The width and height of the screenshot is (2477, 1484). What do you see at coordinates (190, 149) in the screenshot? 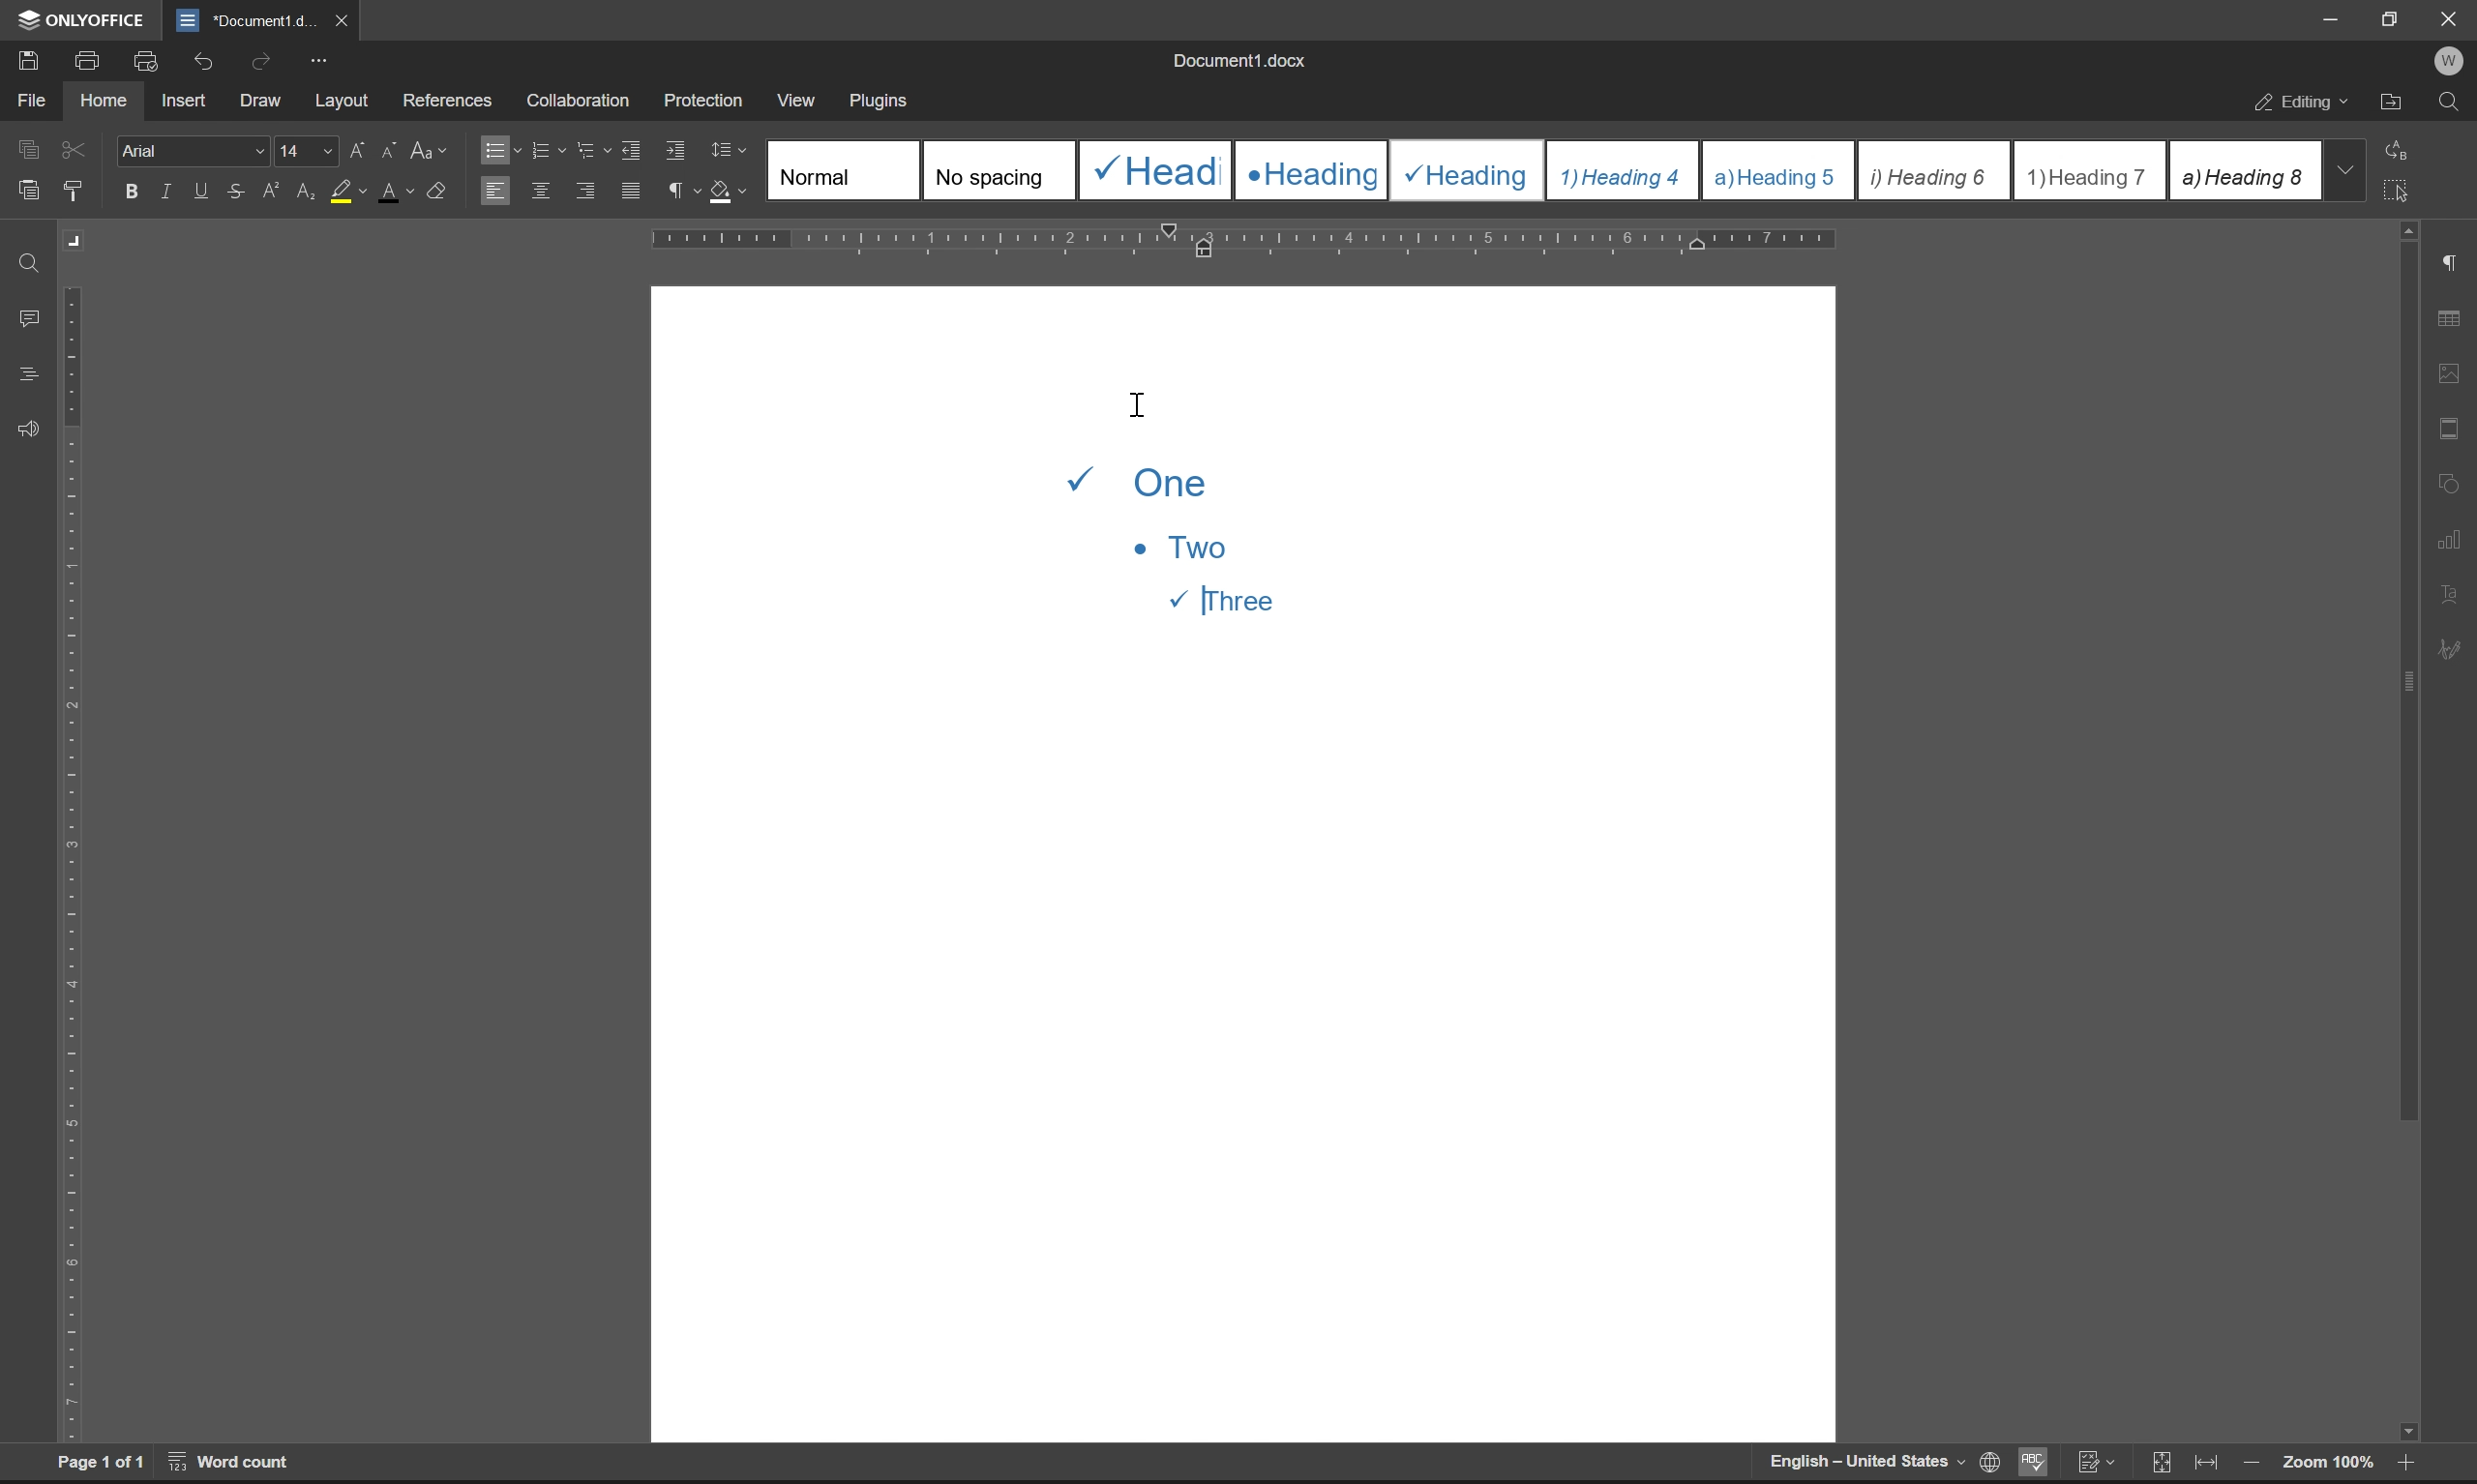
I see `Arial` at bounding box center [190, 149].